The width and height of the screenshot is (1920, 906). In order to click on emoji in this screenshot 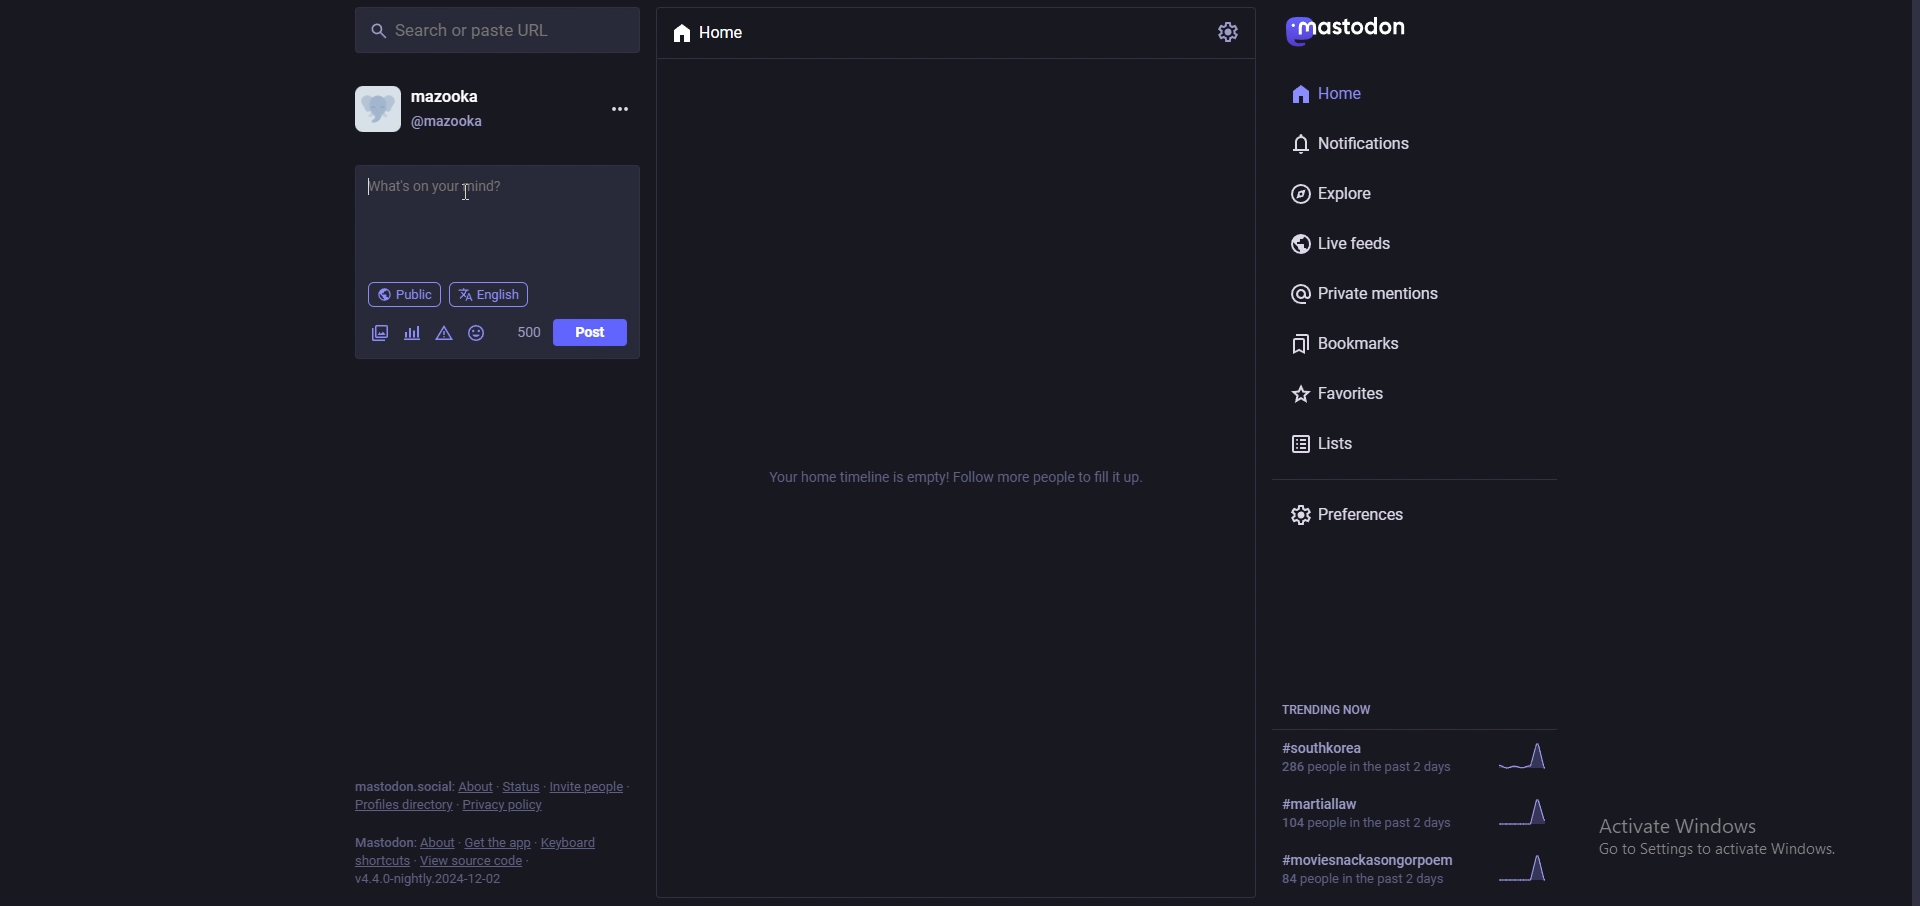, I will do `click(478, 334)`.